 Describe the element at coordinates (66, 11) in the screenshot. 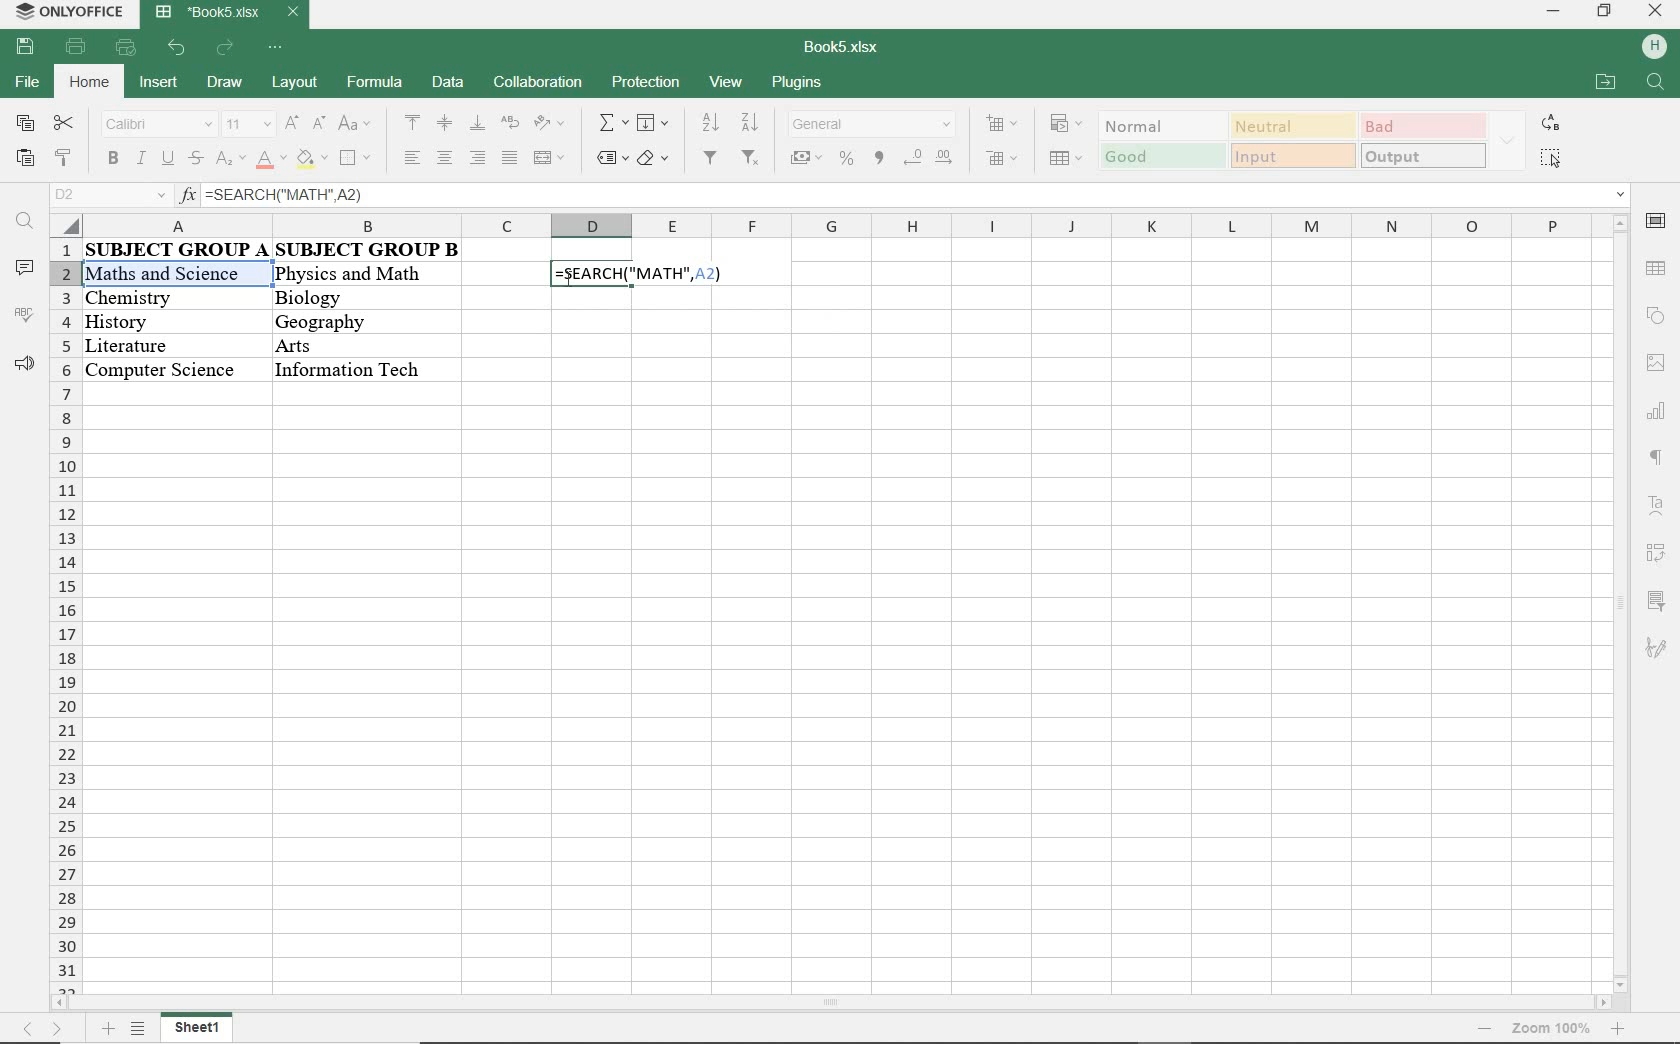

I see `system name` at that location.